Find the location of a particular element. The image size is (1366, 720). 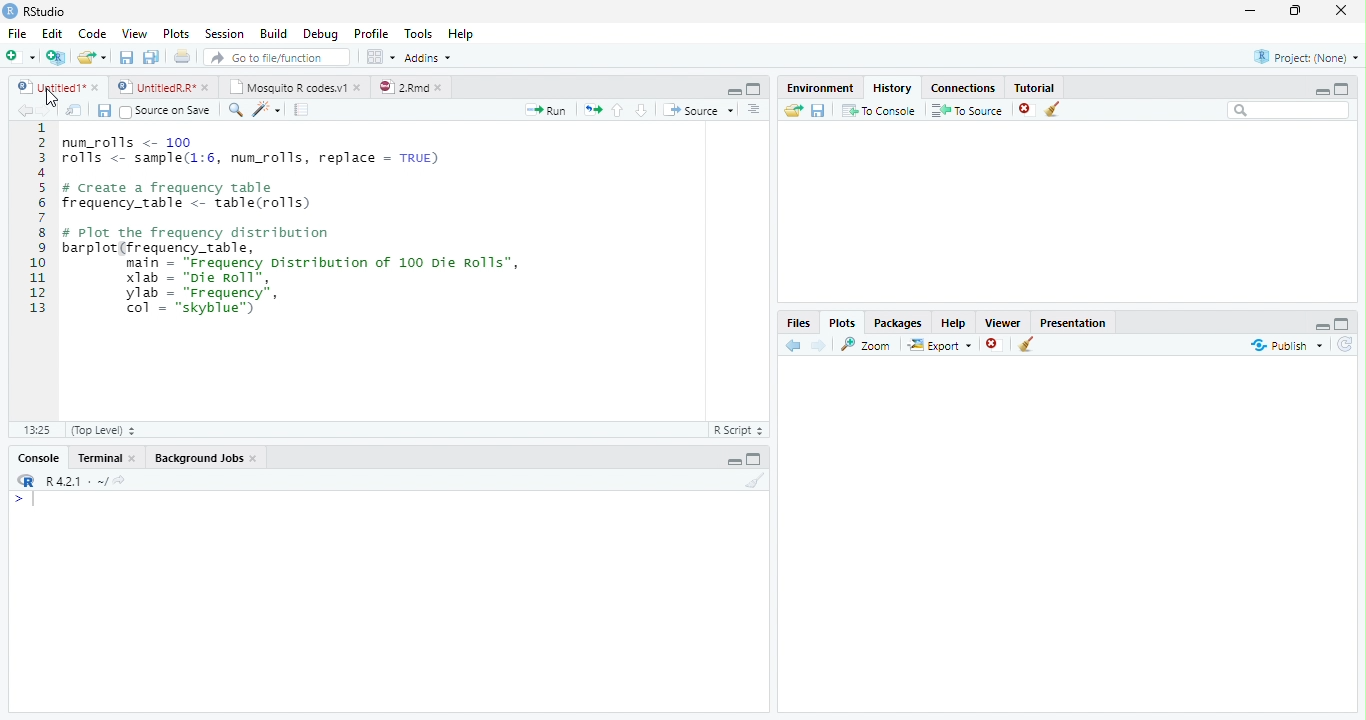

Code Tools is located at coordinates (265, 110).